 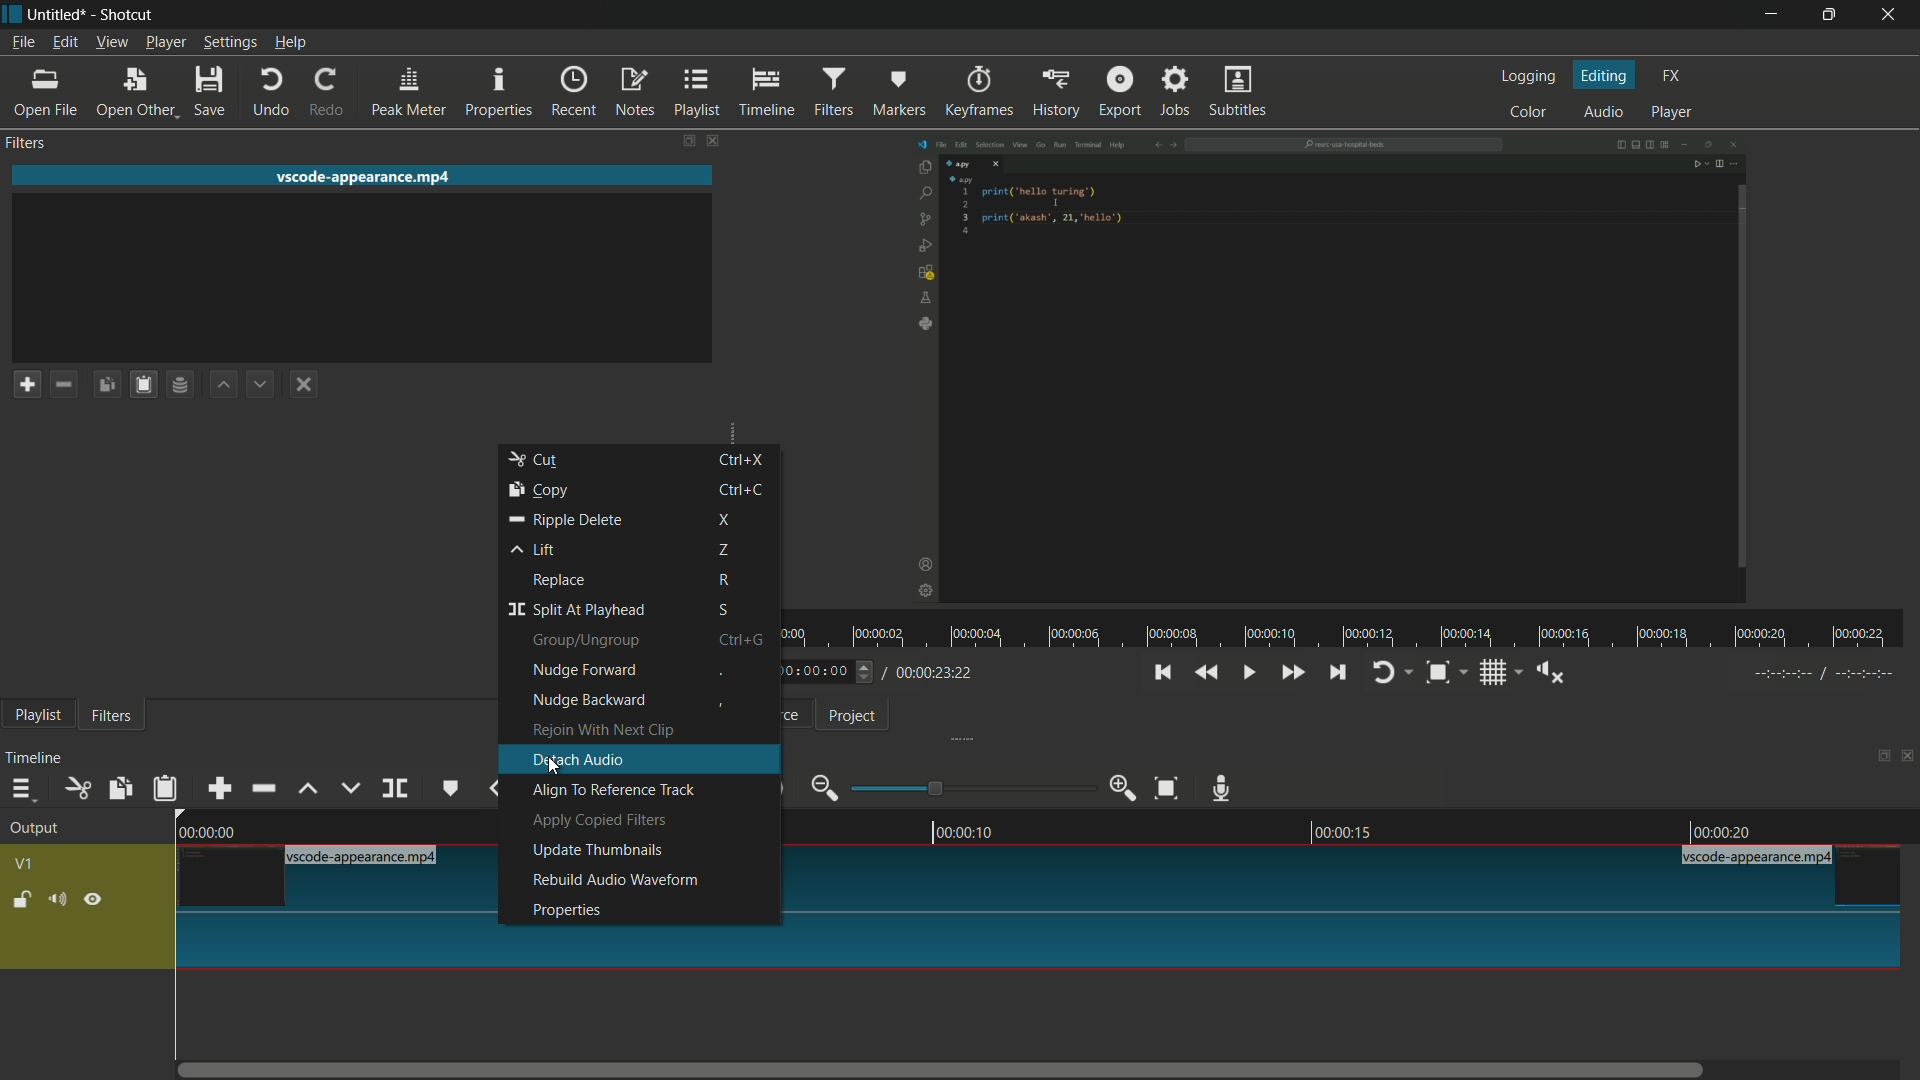 I want to click on Bll scode-appearance. mp4, so click(x=1760, y=858).